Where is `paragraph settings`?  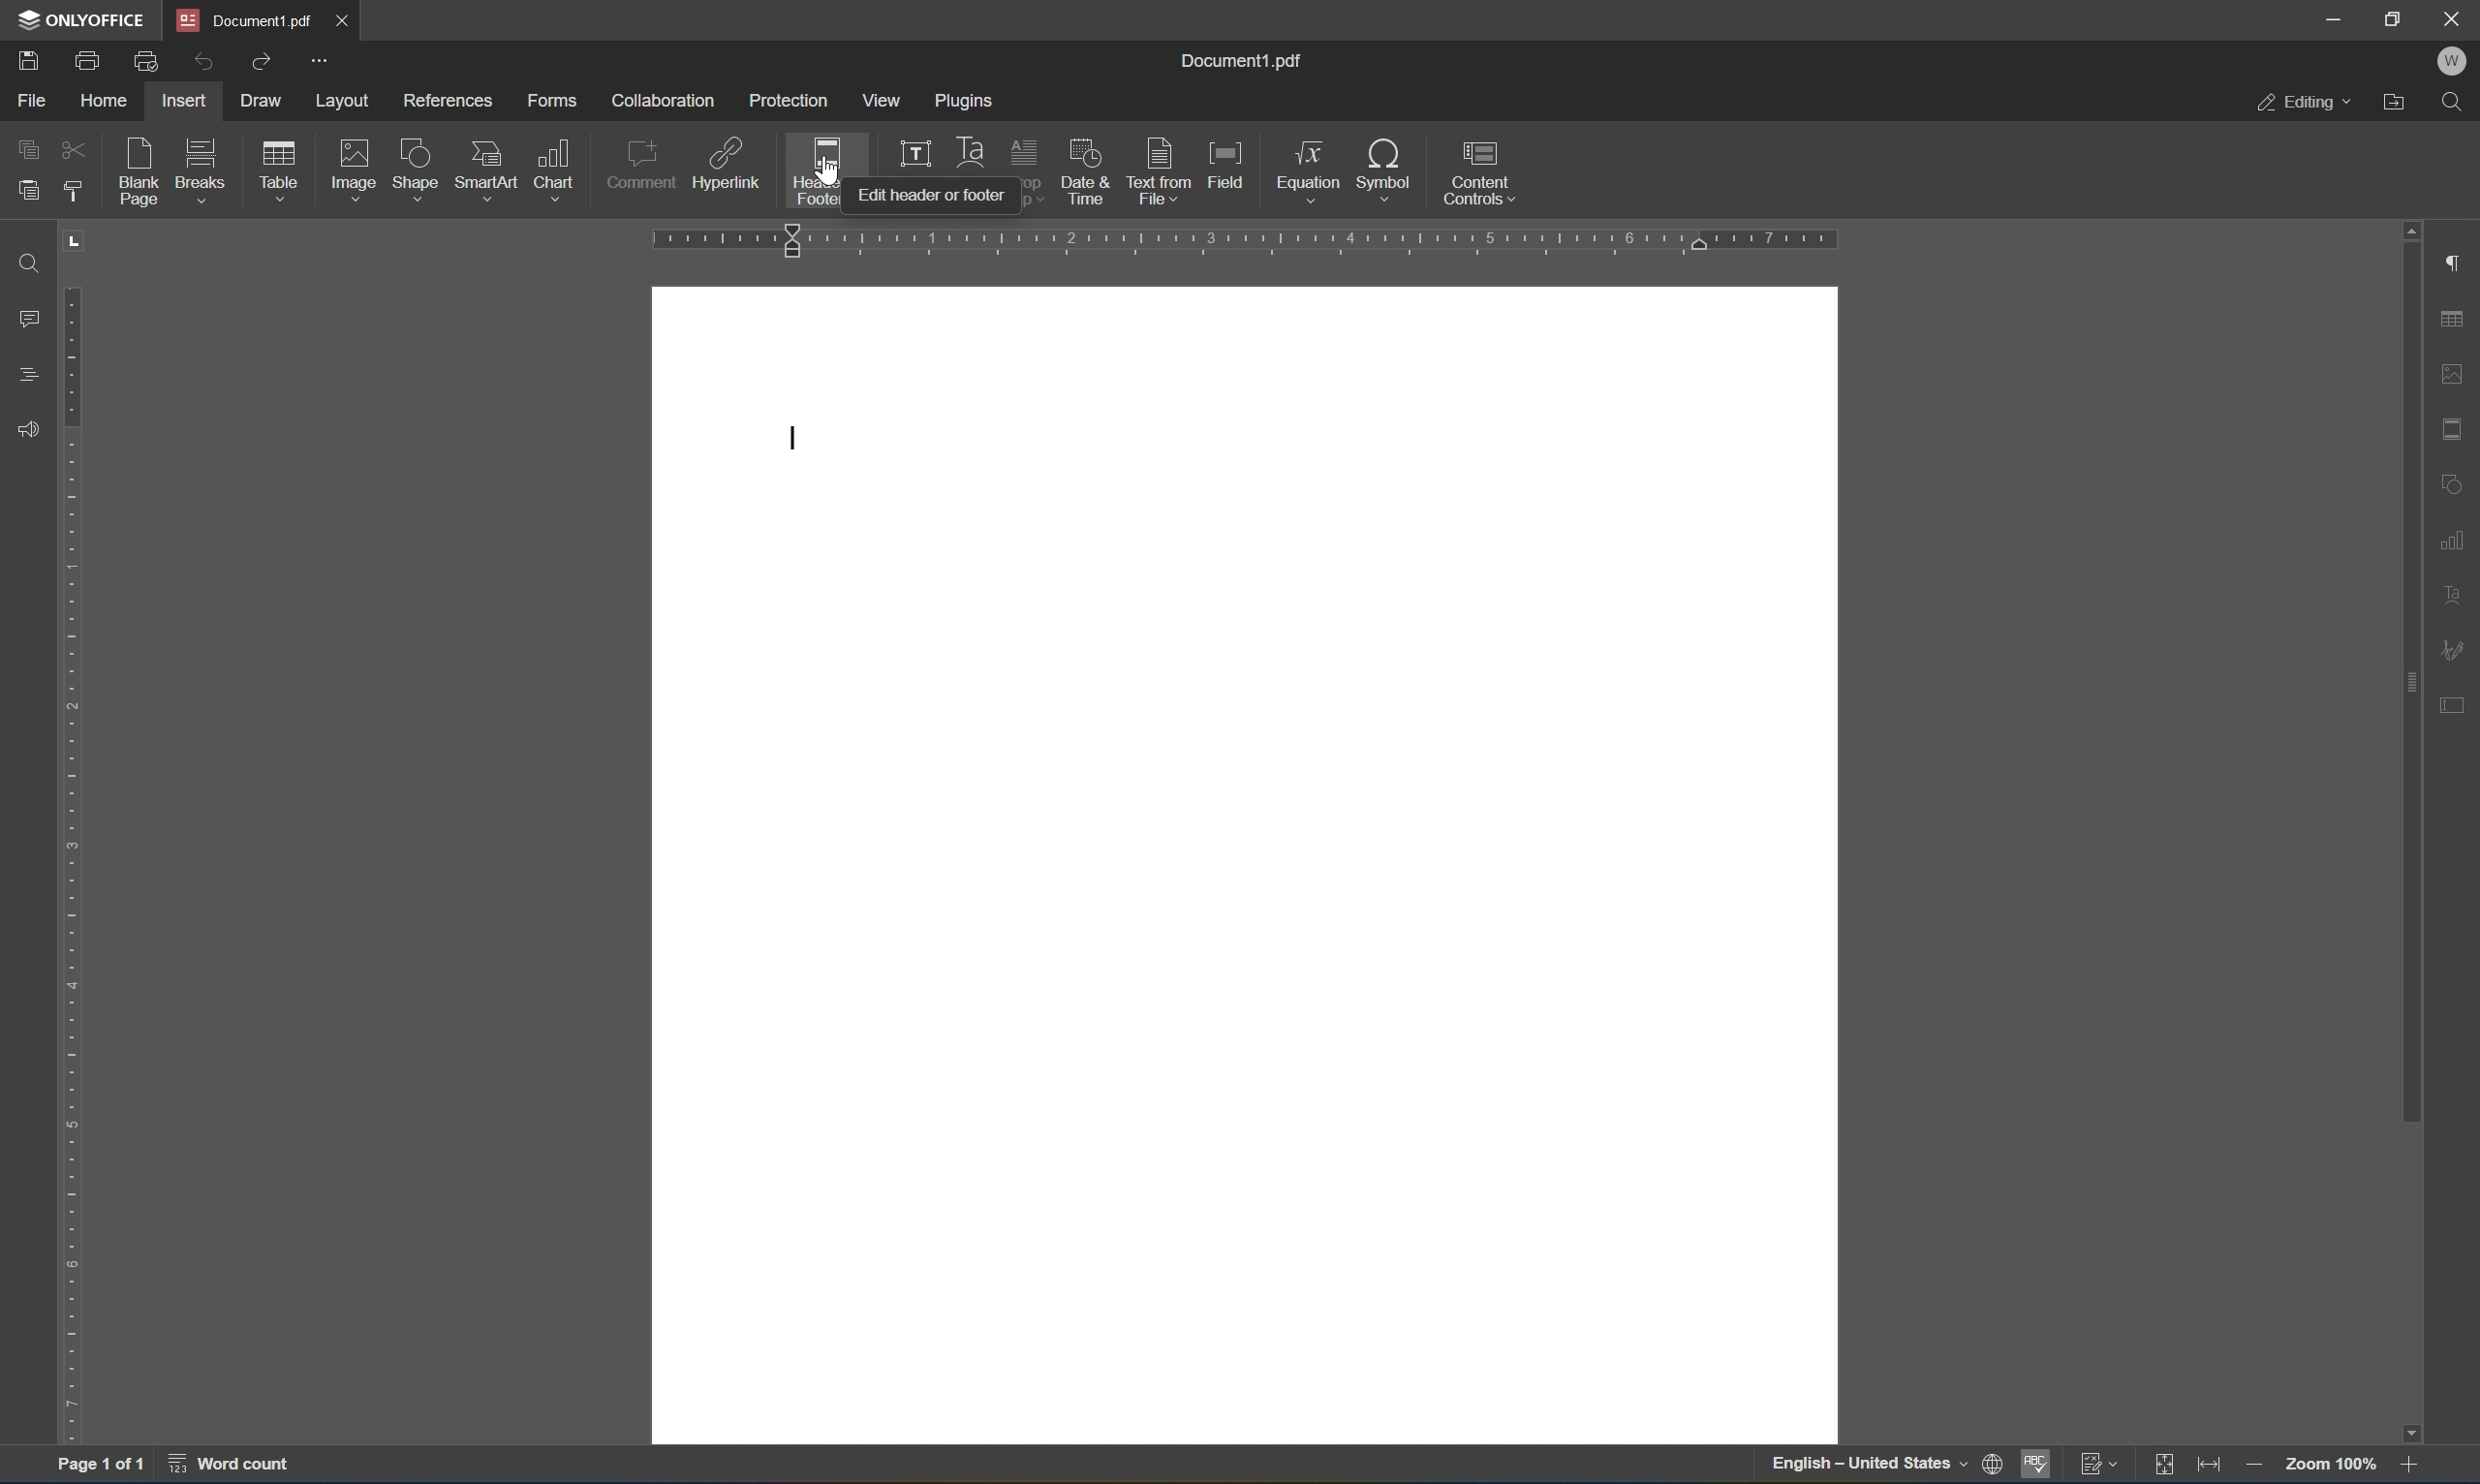
paragraph settings is located at coordinates (2458, 264).